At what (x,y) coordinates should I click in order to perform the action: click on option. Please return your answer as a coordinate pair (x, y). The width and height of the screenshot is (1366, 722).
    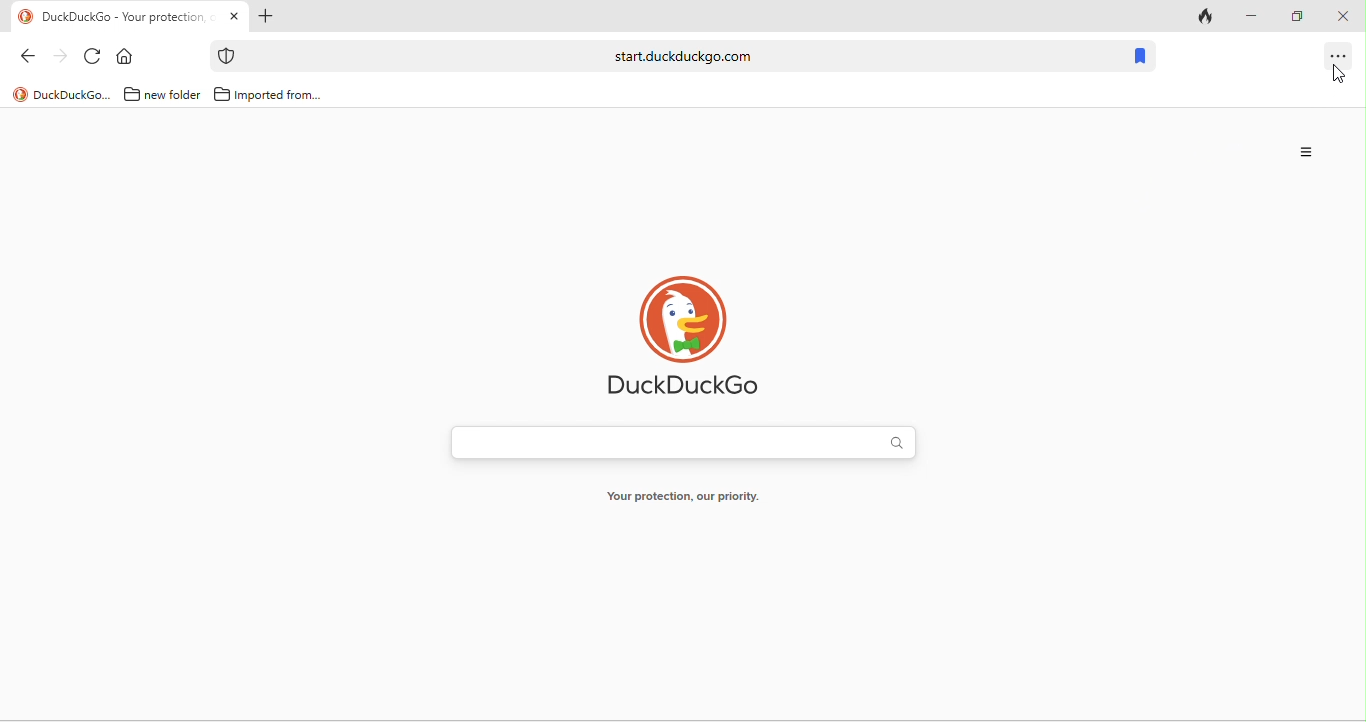
    Looking at the image, I should click on (1306, 154).